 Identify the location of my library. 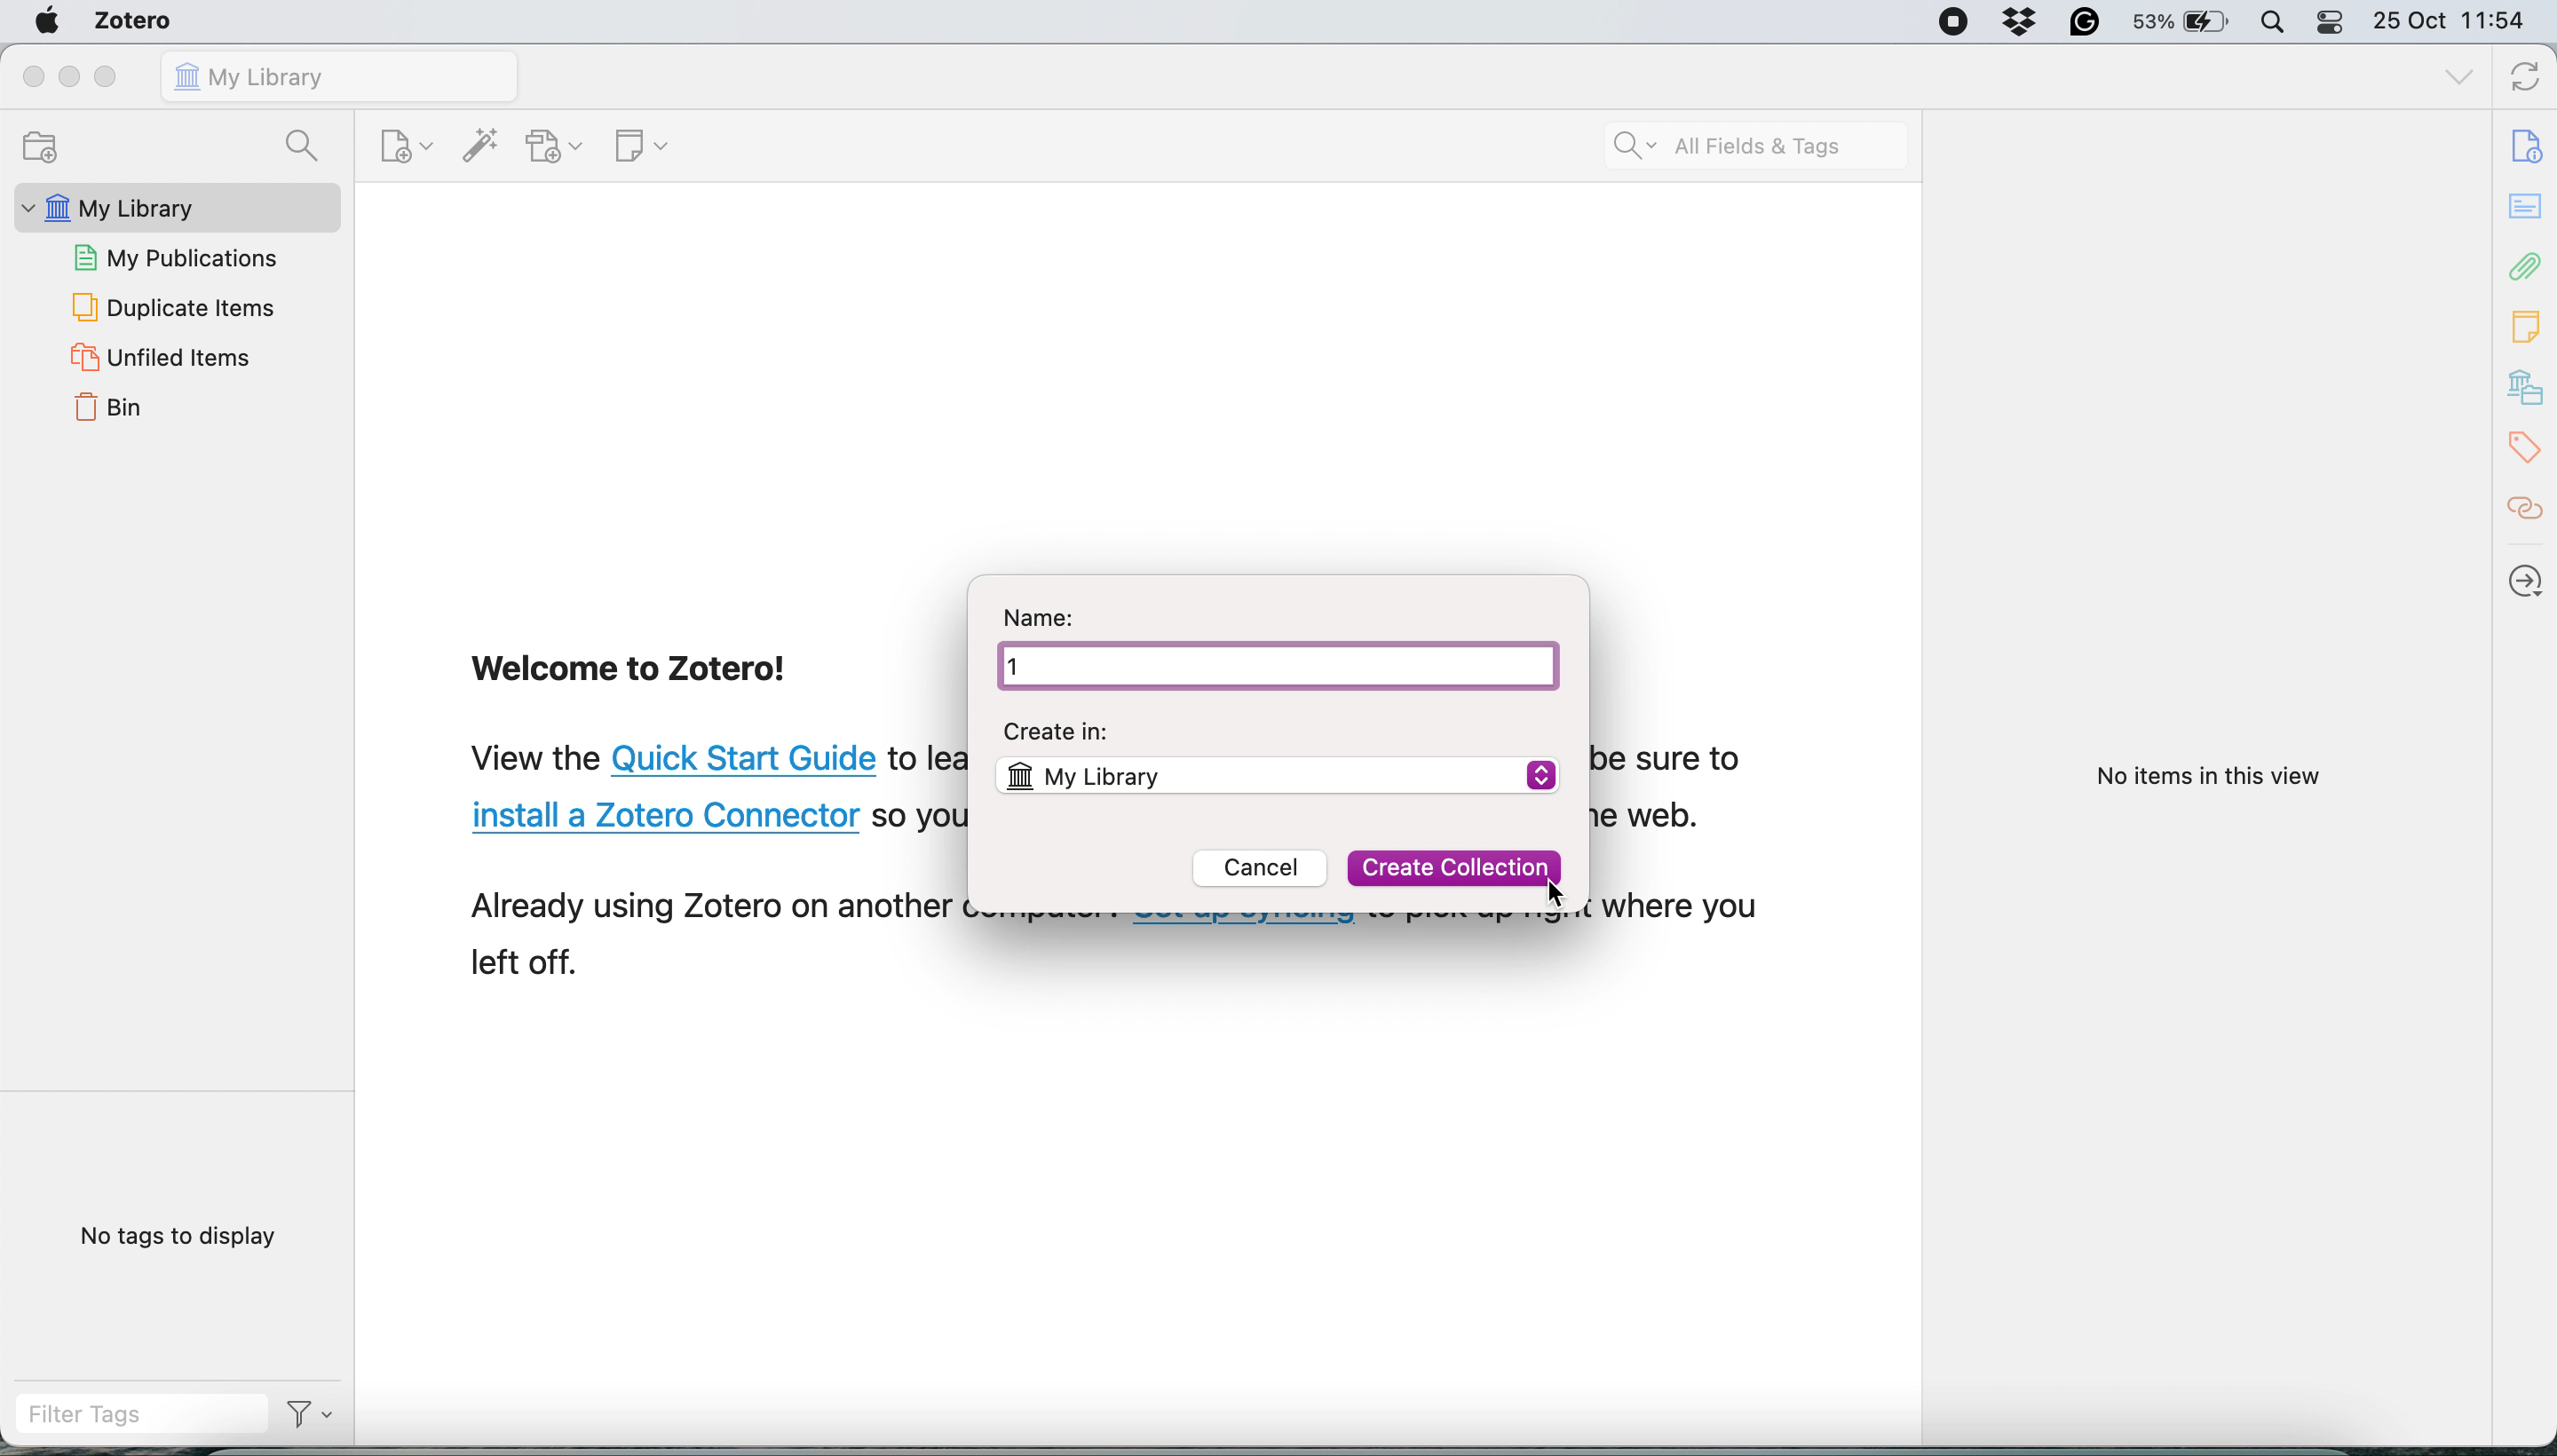
(174, 206).